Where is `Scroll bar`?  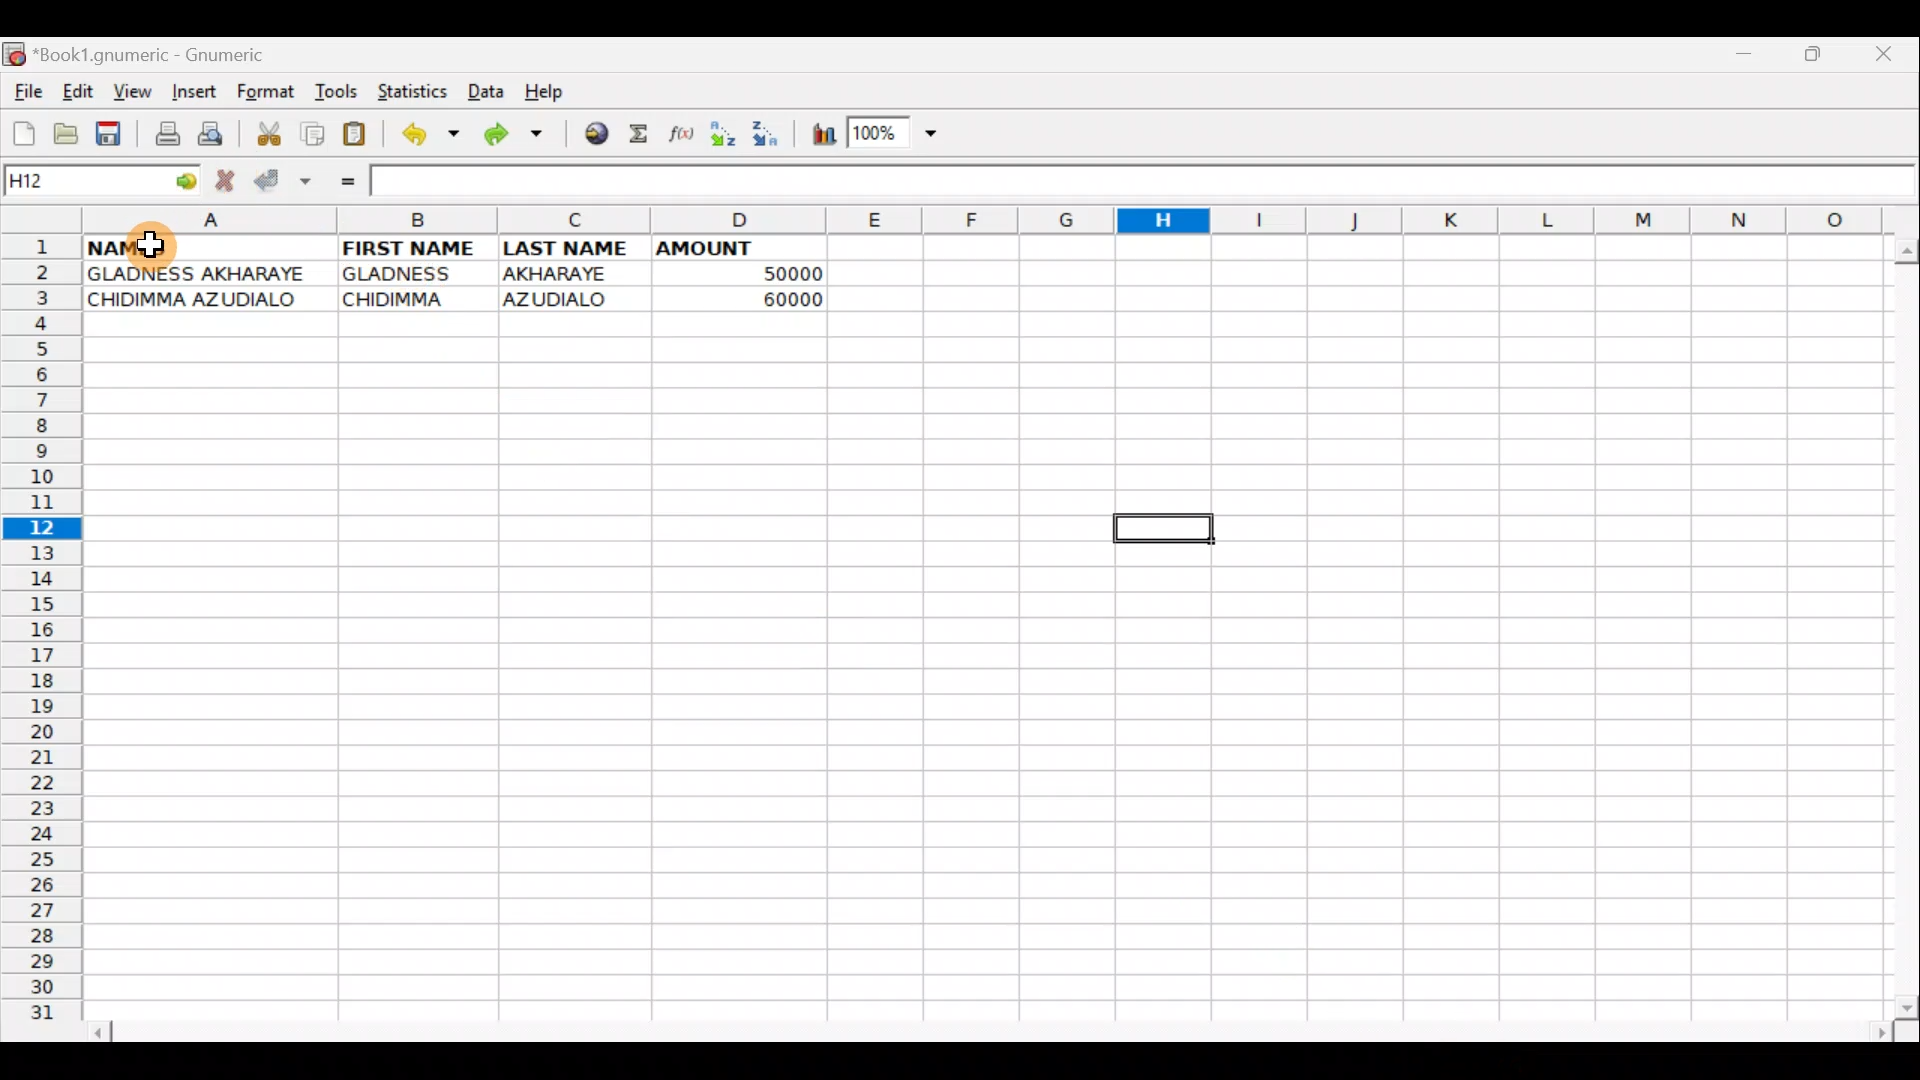
Scroll bar is located at coordinates (988, 1028).